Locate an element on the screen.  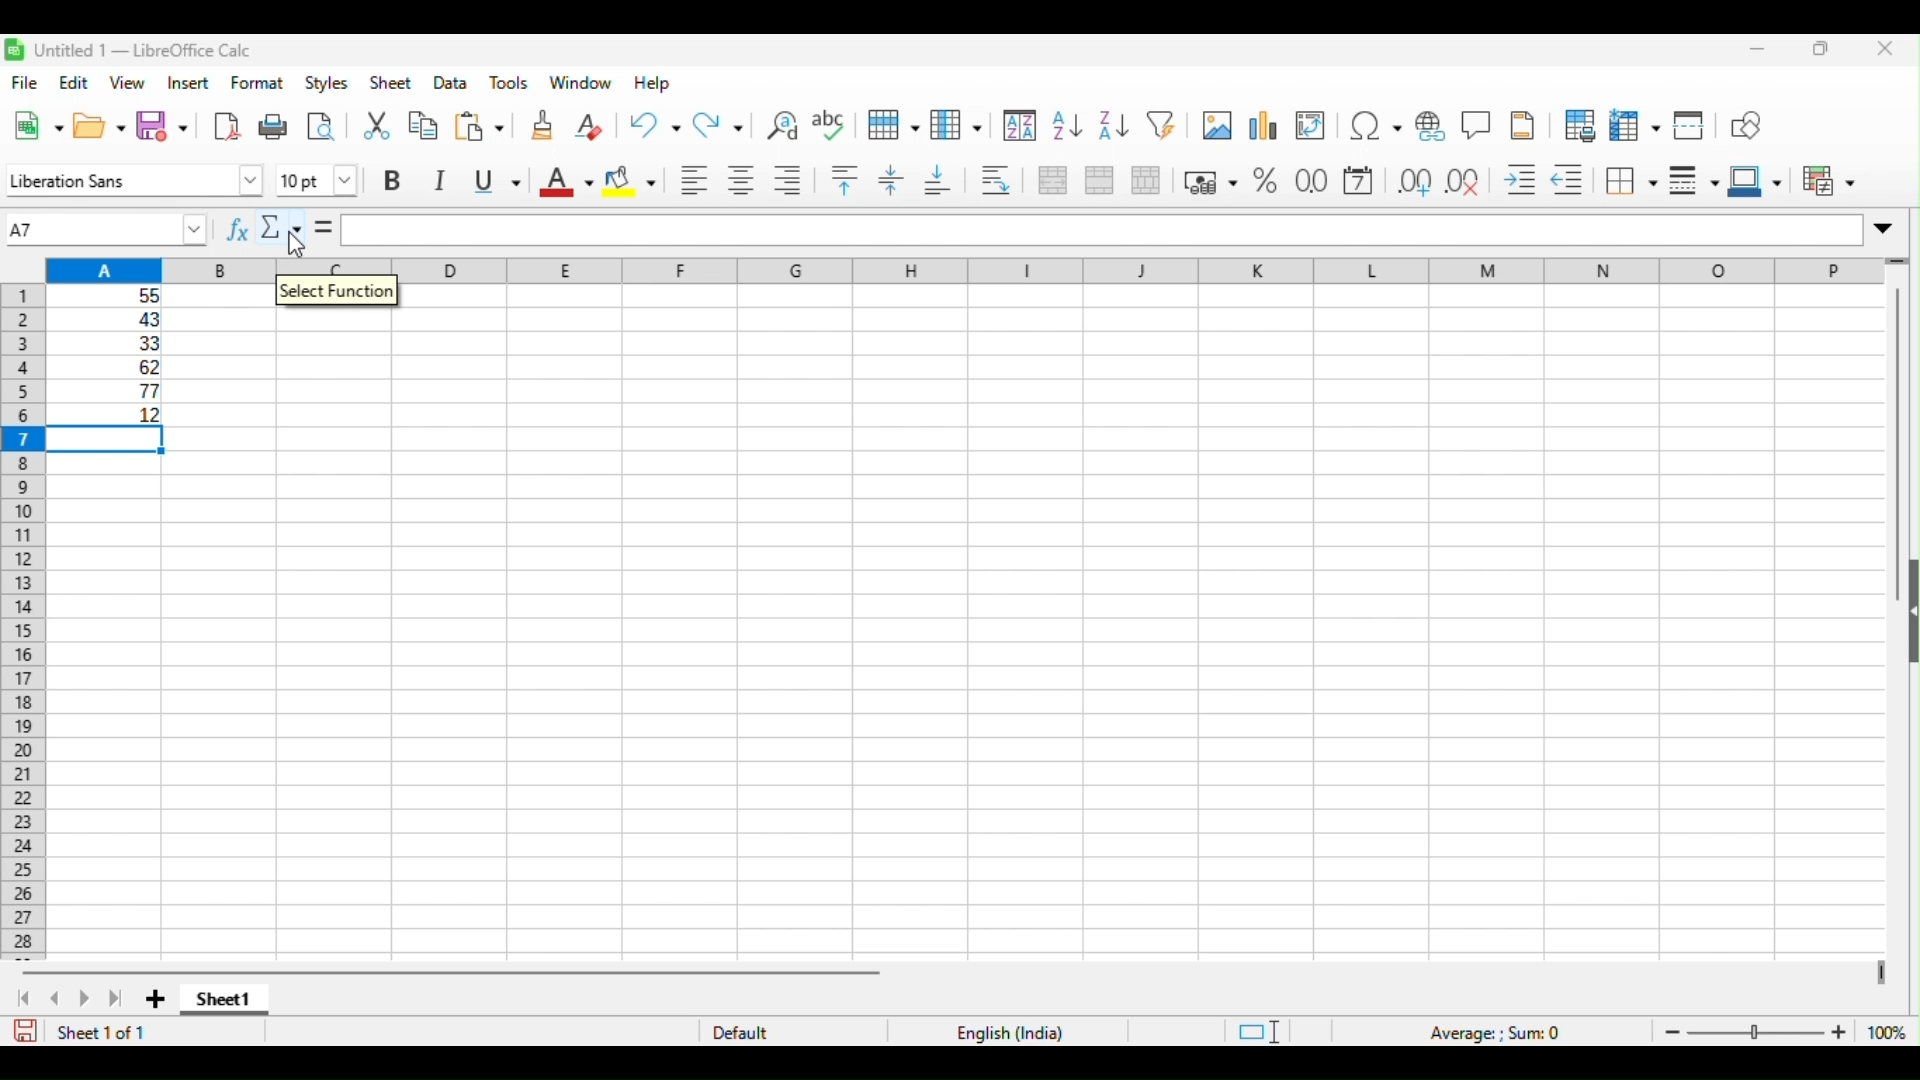
last sheet is located at coordinates (115, 999).